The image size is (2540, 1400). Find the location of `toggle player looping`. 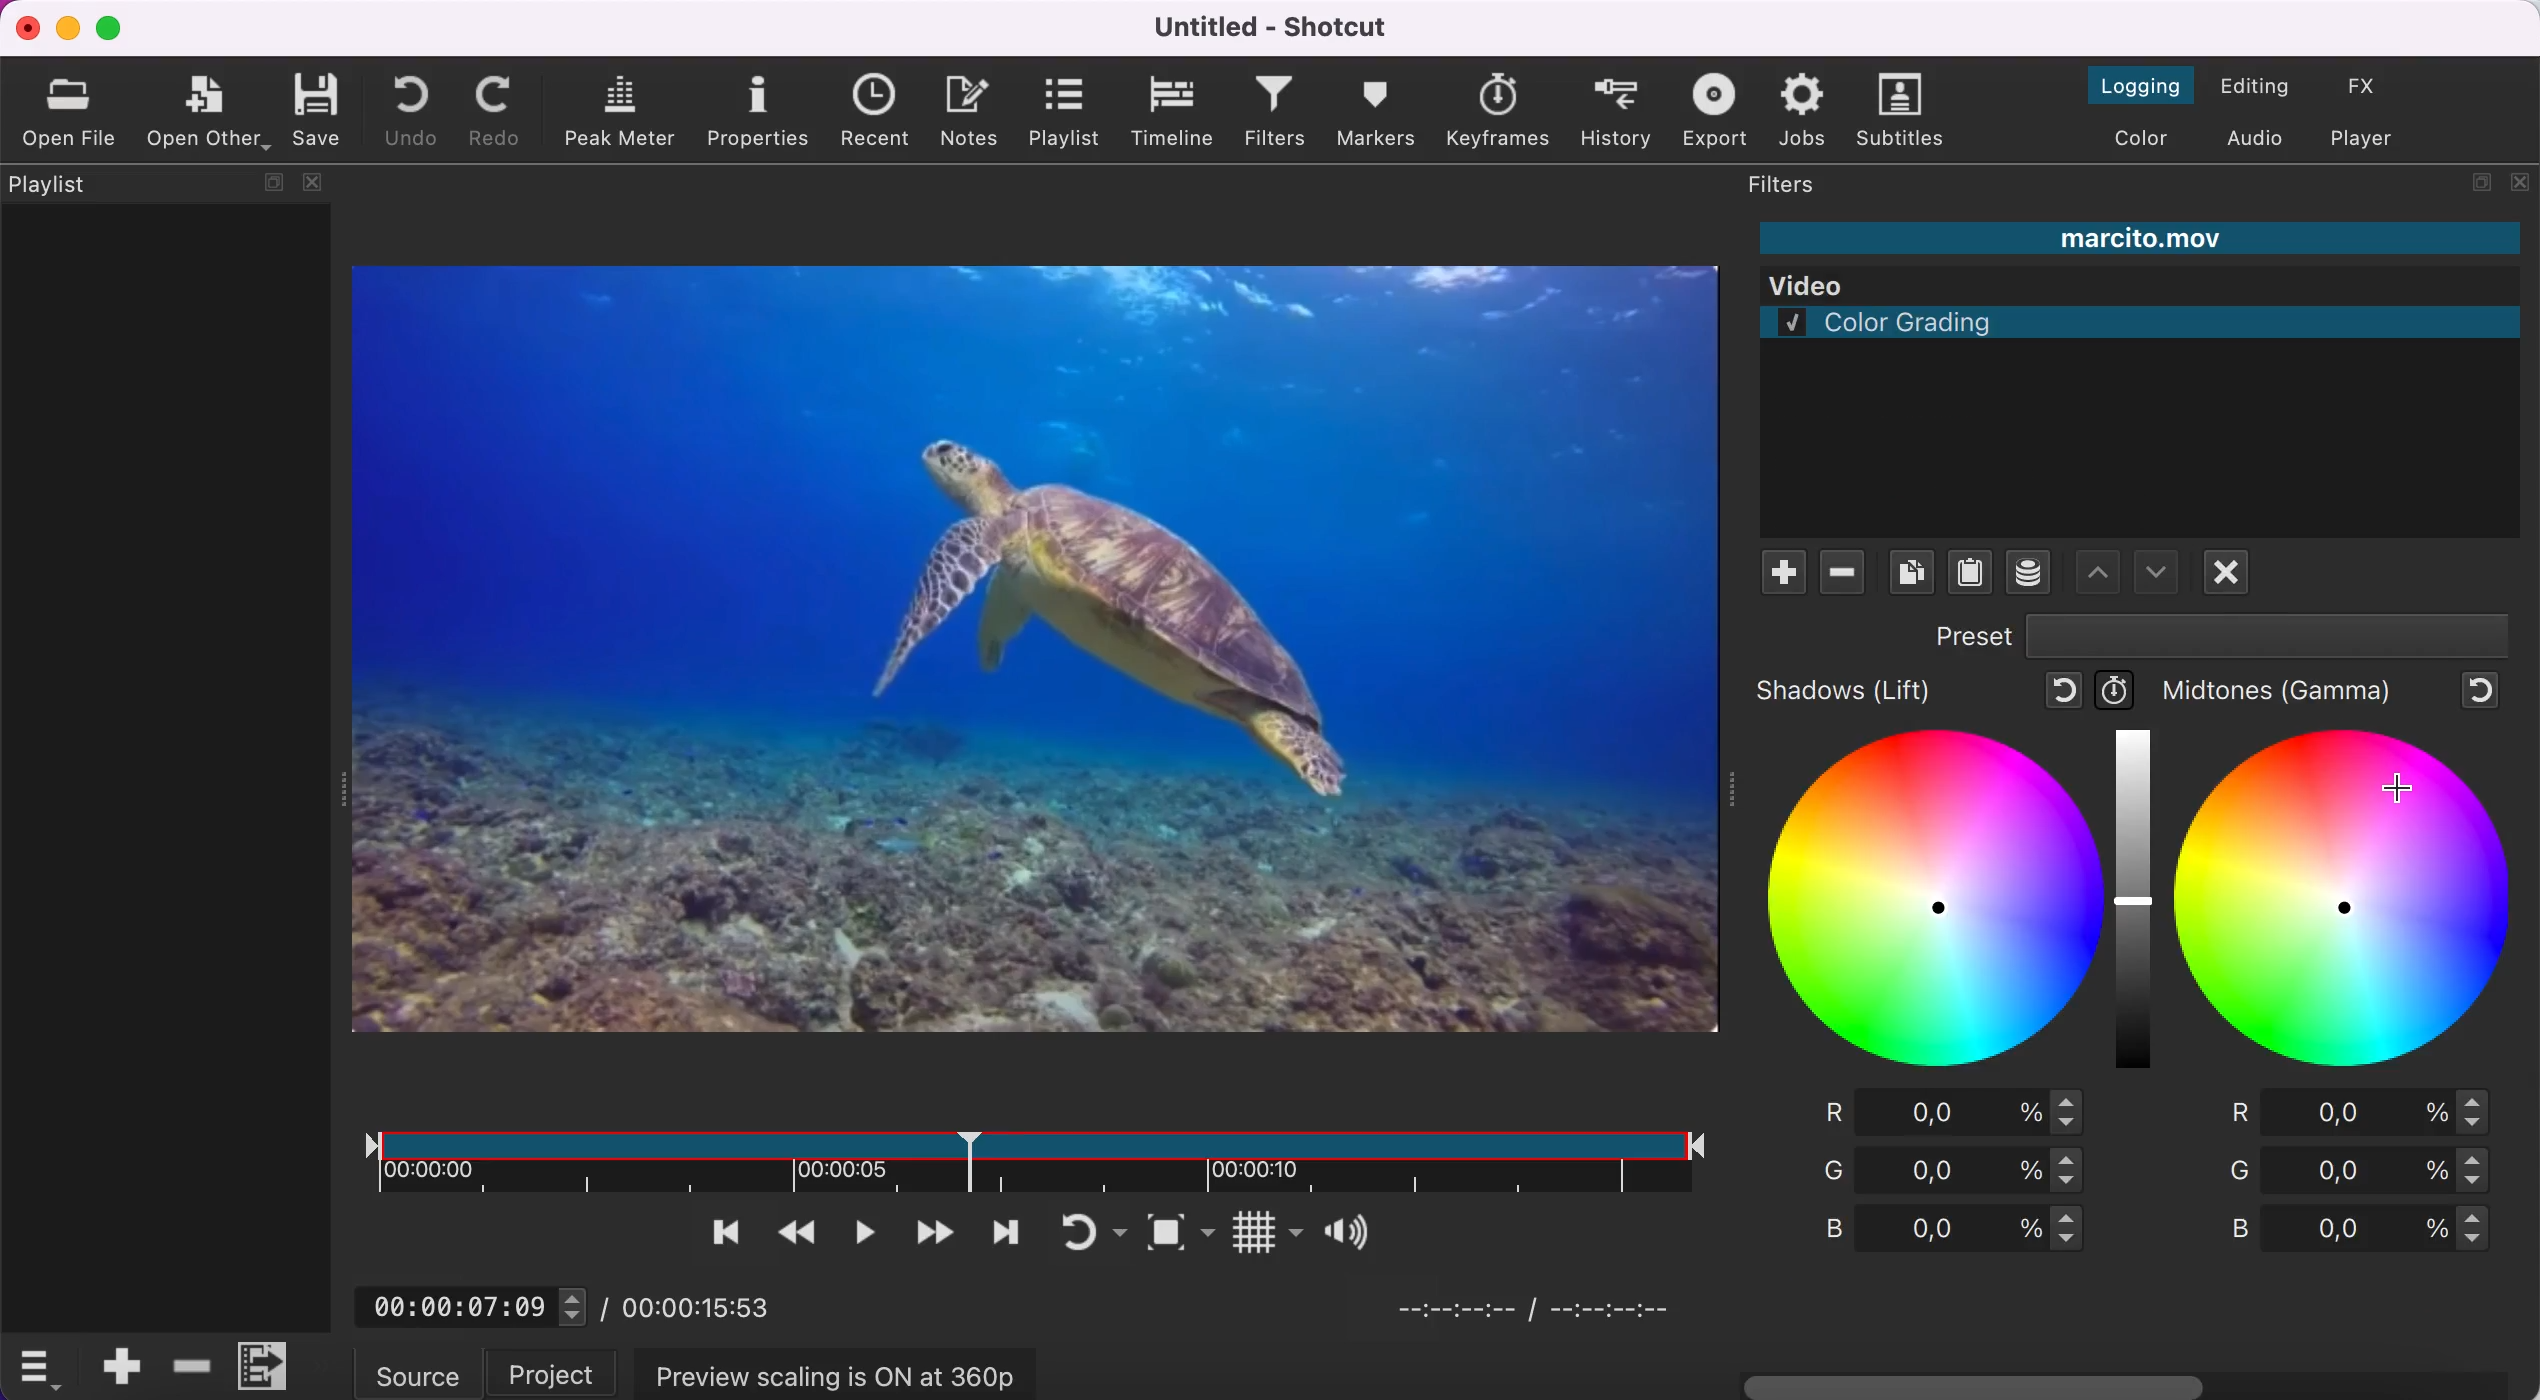

toggle player looping is located at coordinates (1067, 1230).